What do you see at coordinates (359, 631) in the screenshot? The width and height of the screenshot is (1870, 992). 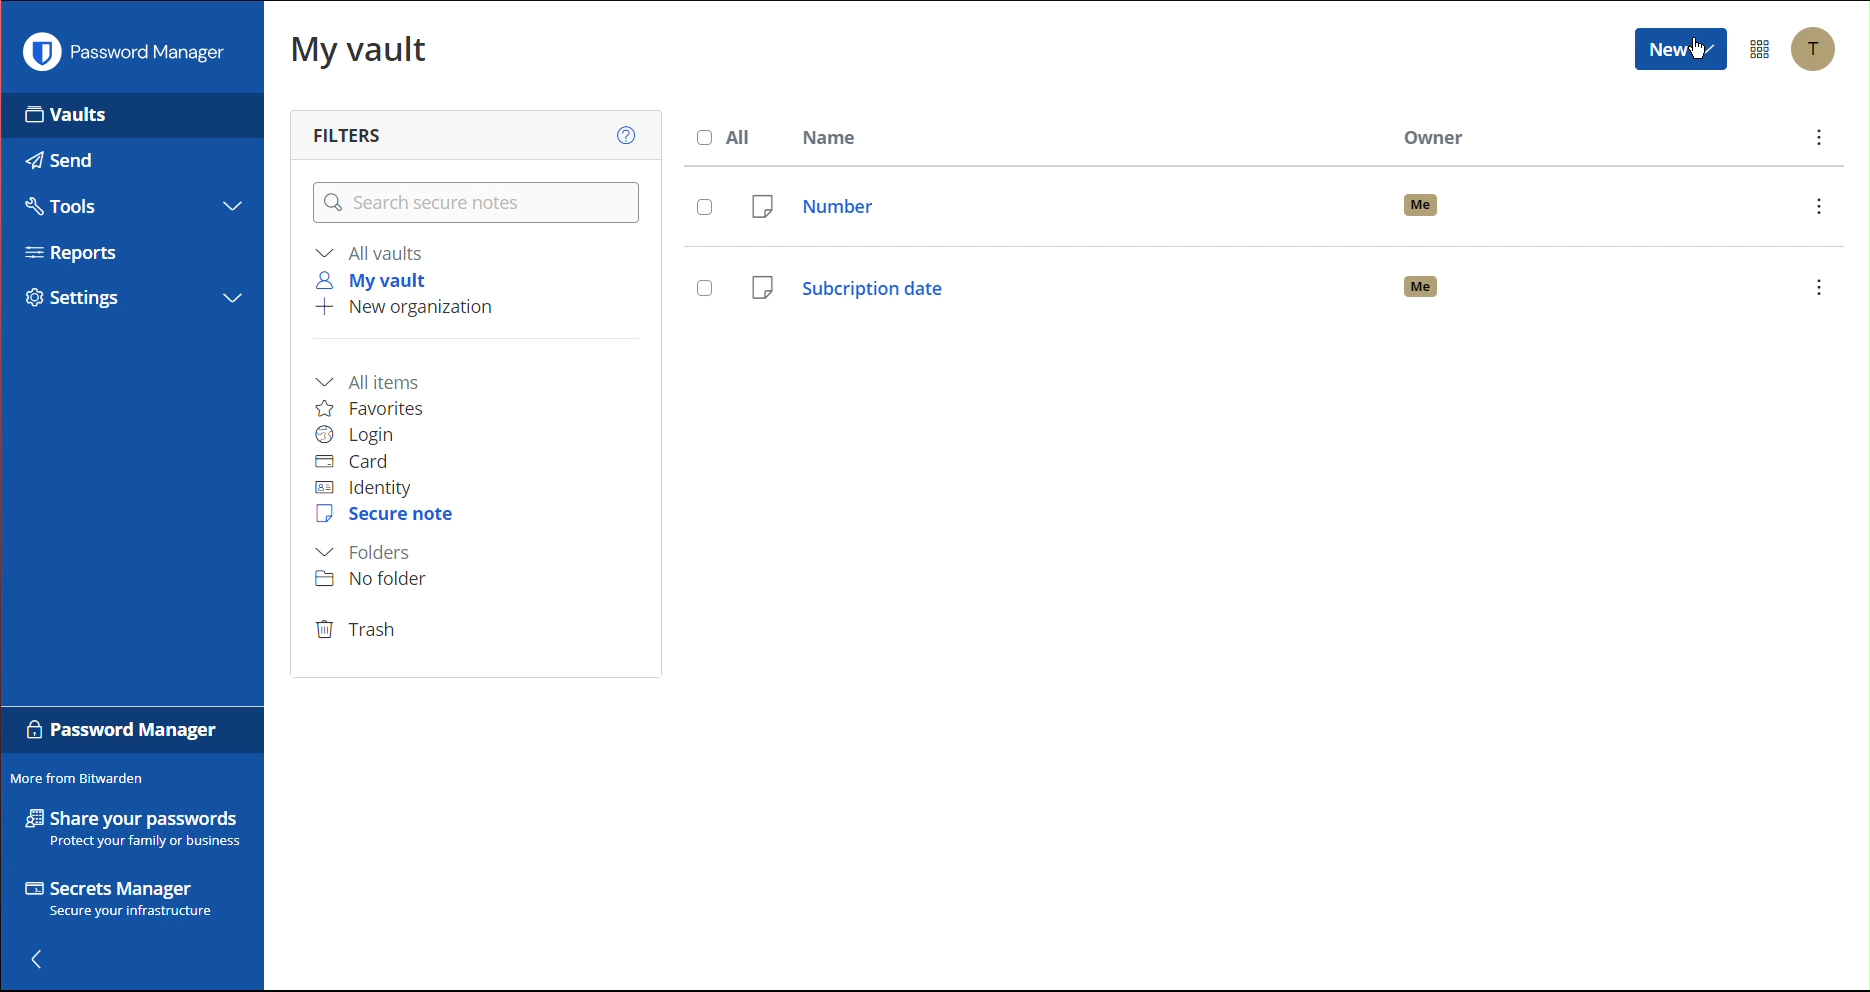 I see `Trash` at bounding box center [359, 631].